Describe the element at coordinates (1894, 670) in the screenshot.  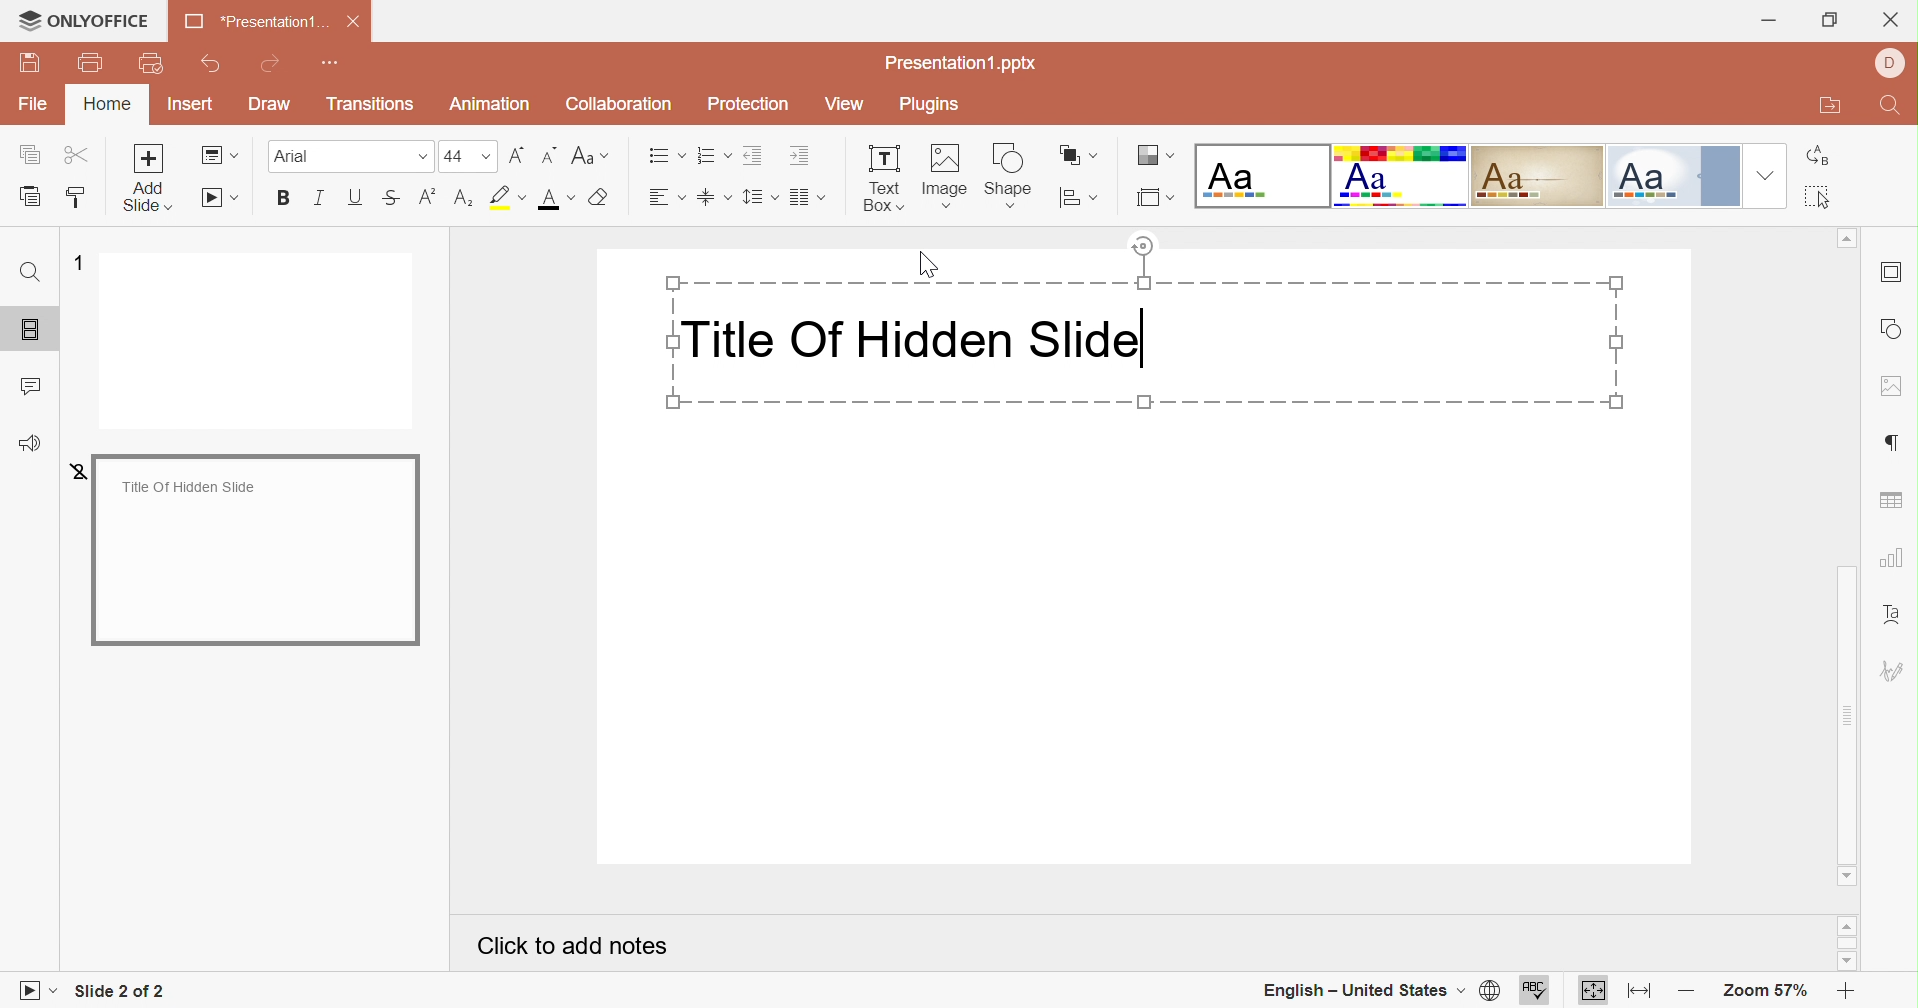
I see `Signature settings` at that location.